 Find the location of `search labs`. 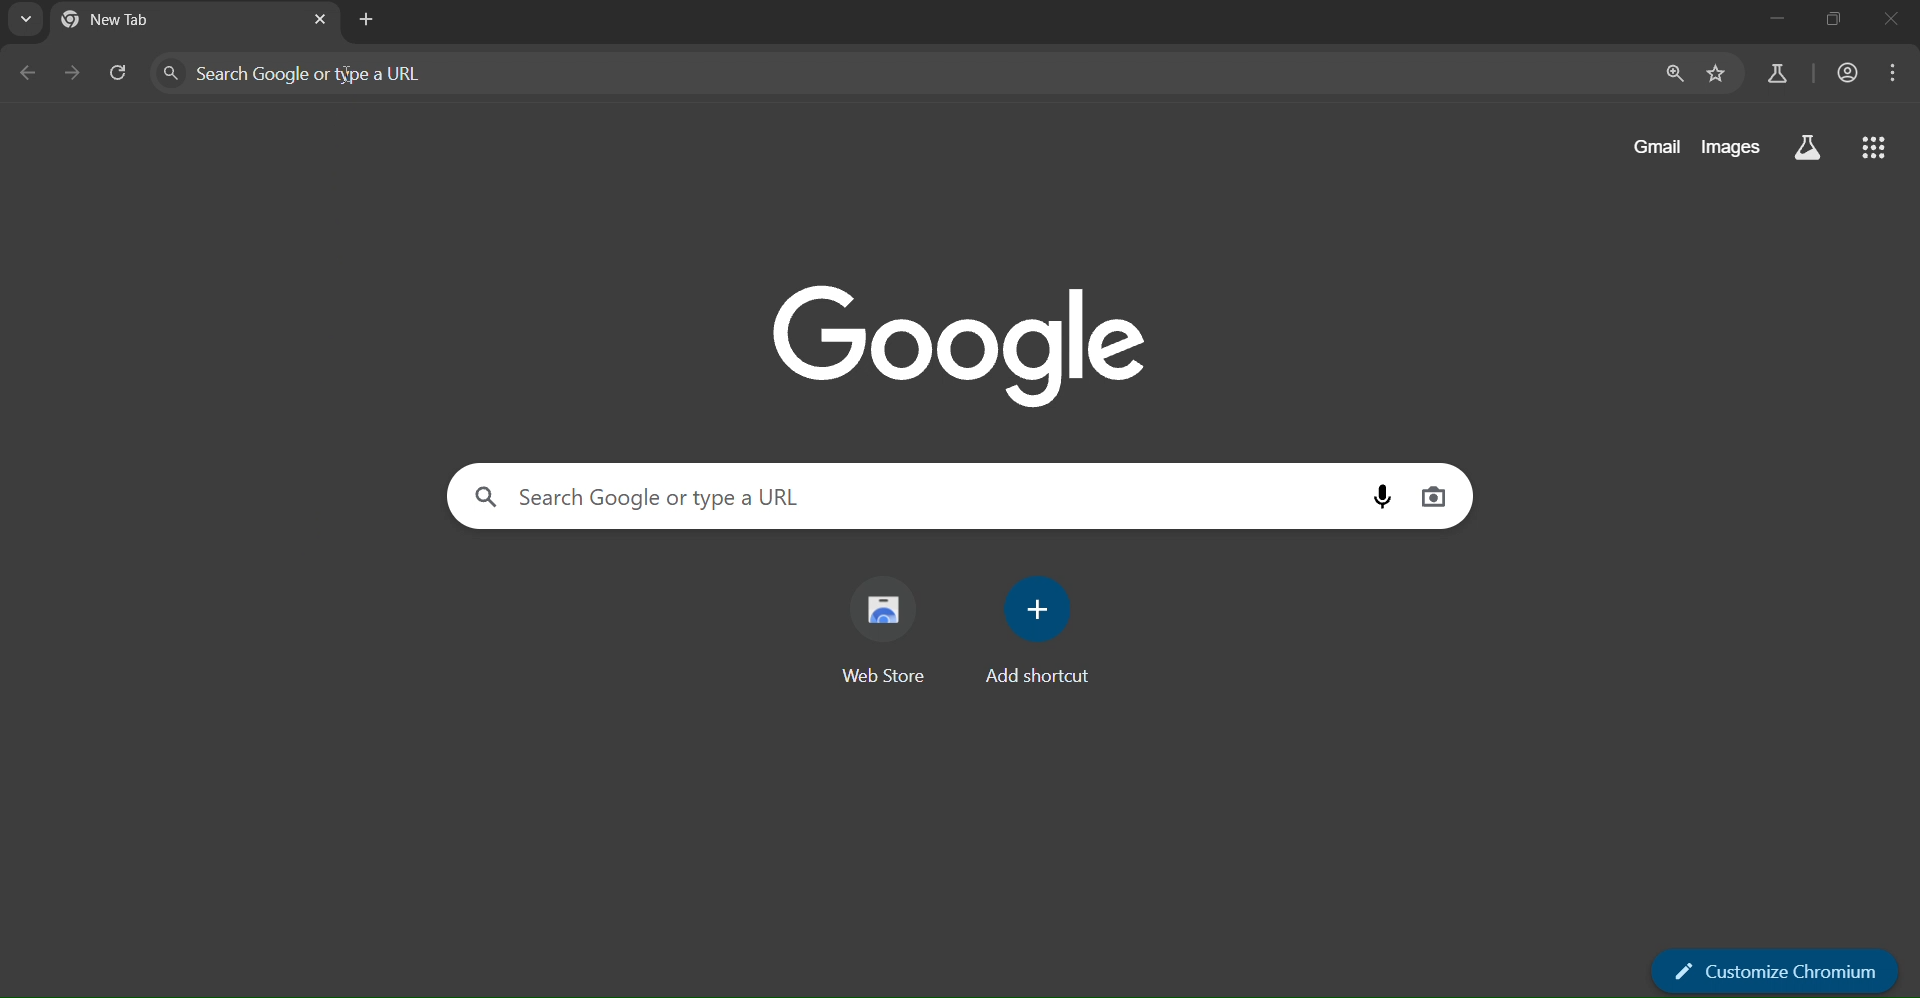

search labs is located at coordinates (1775, 75).